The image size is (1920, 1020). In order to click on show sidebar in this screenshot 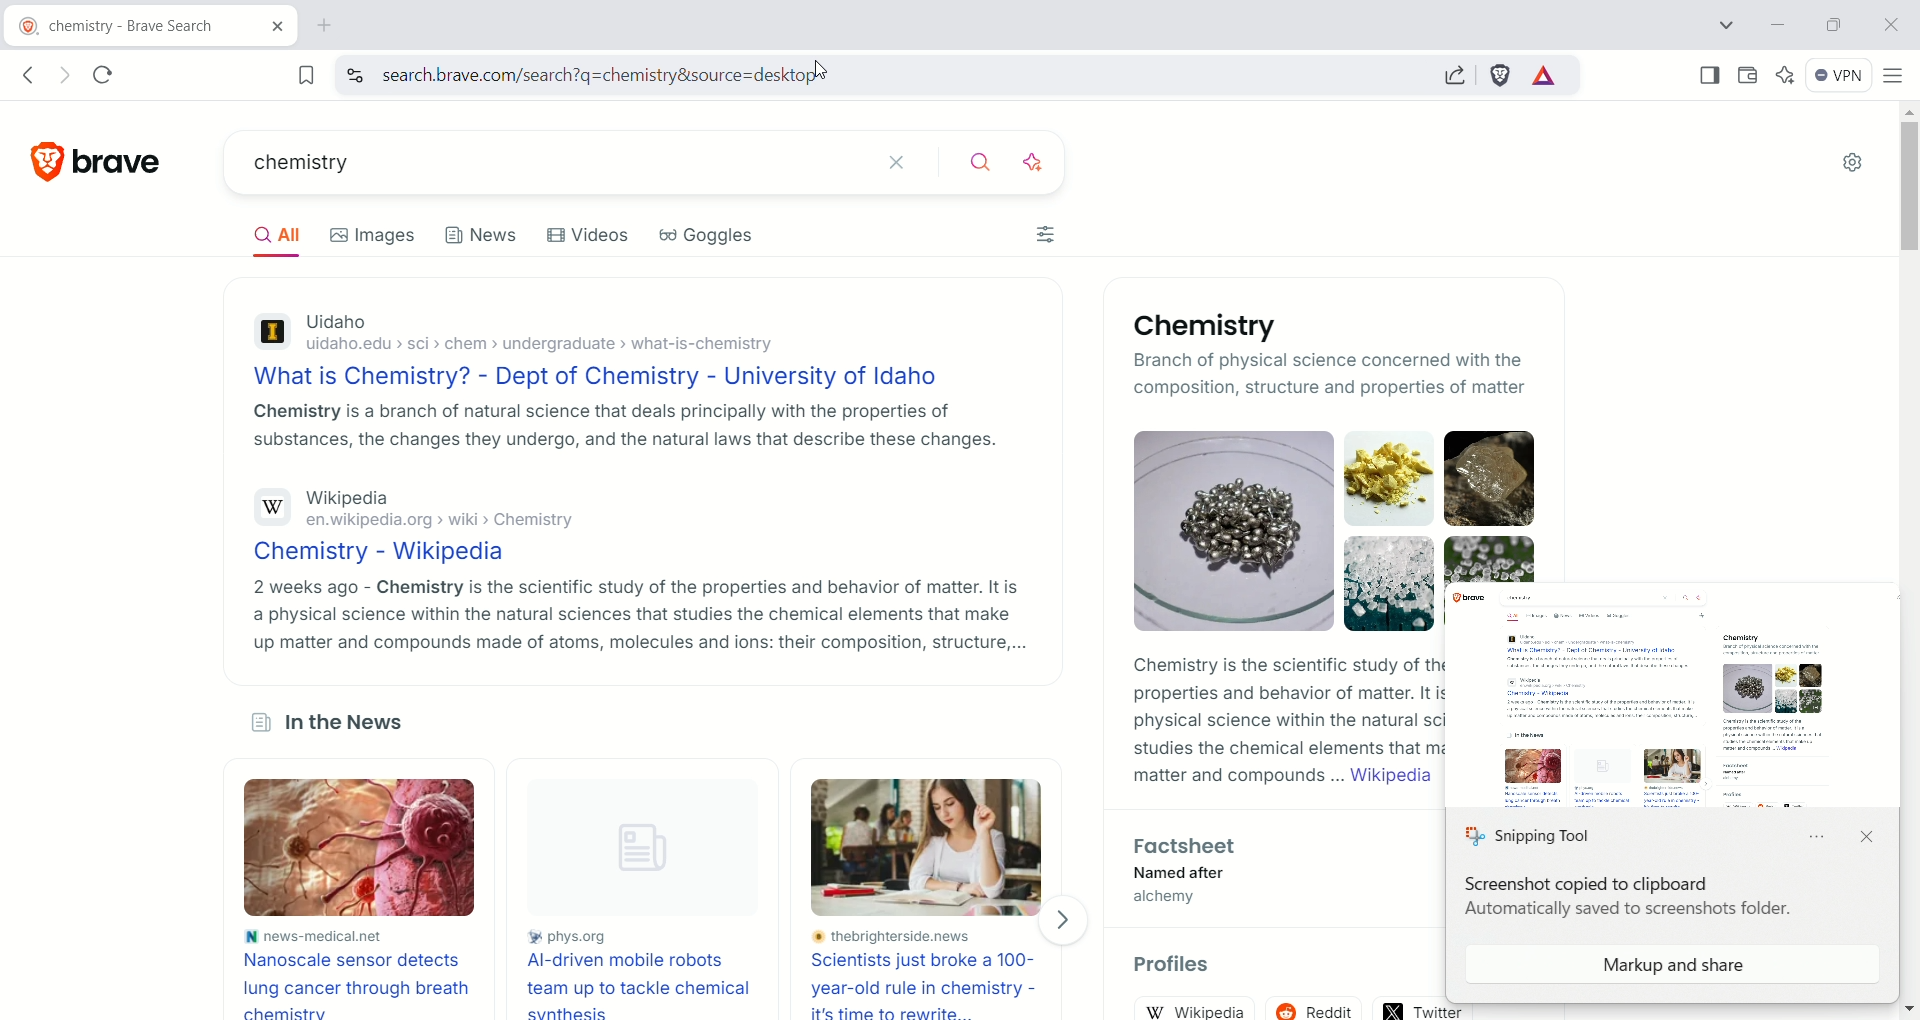, I will do `click(1711, 74)`.